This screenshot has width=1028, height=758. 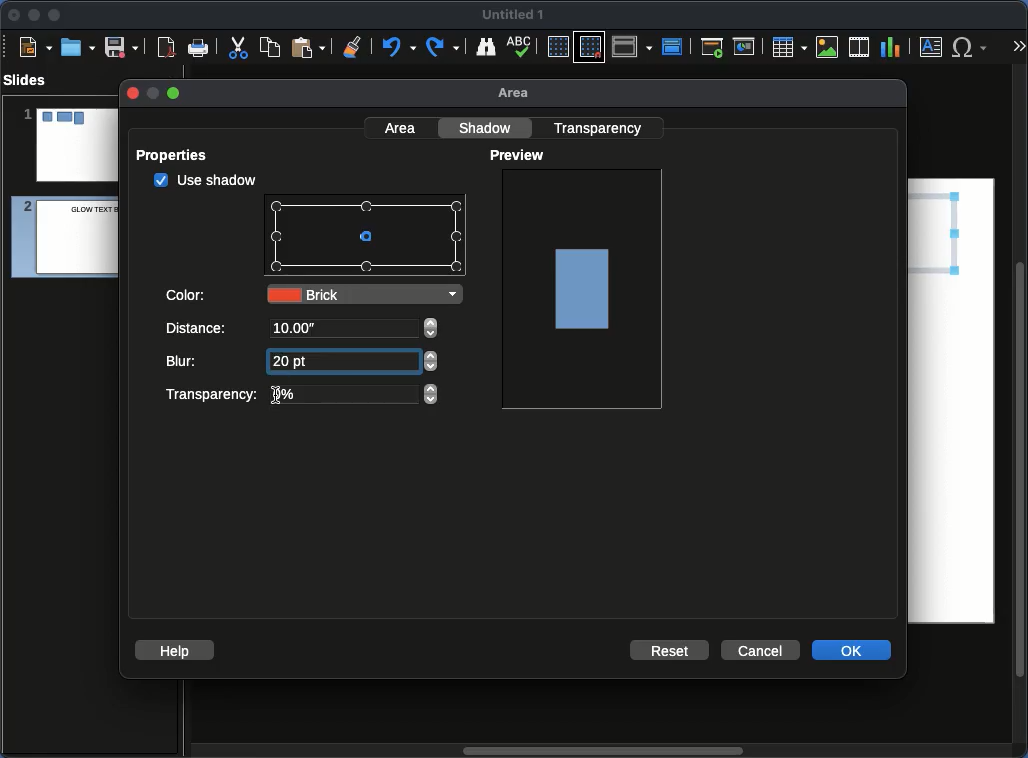 What do you see at coordinates (35, 46) in the screenshot?
I see `New` at bounding box center [35, 46].